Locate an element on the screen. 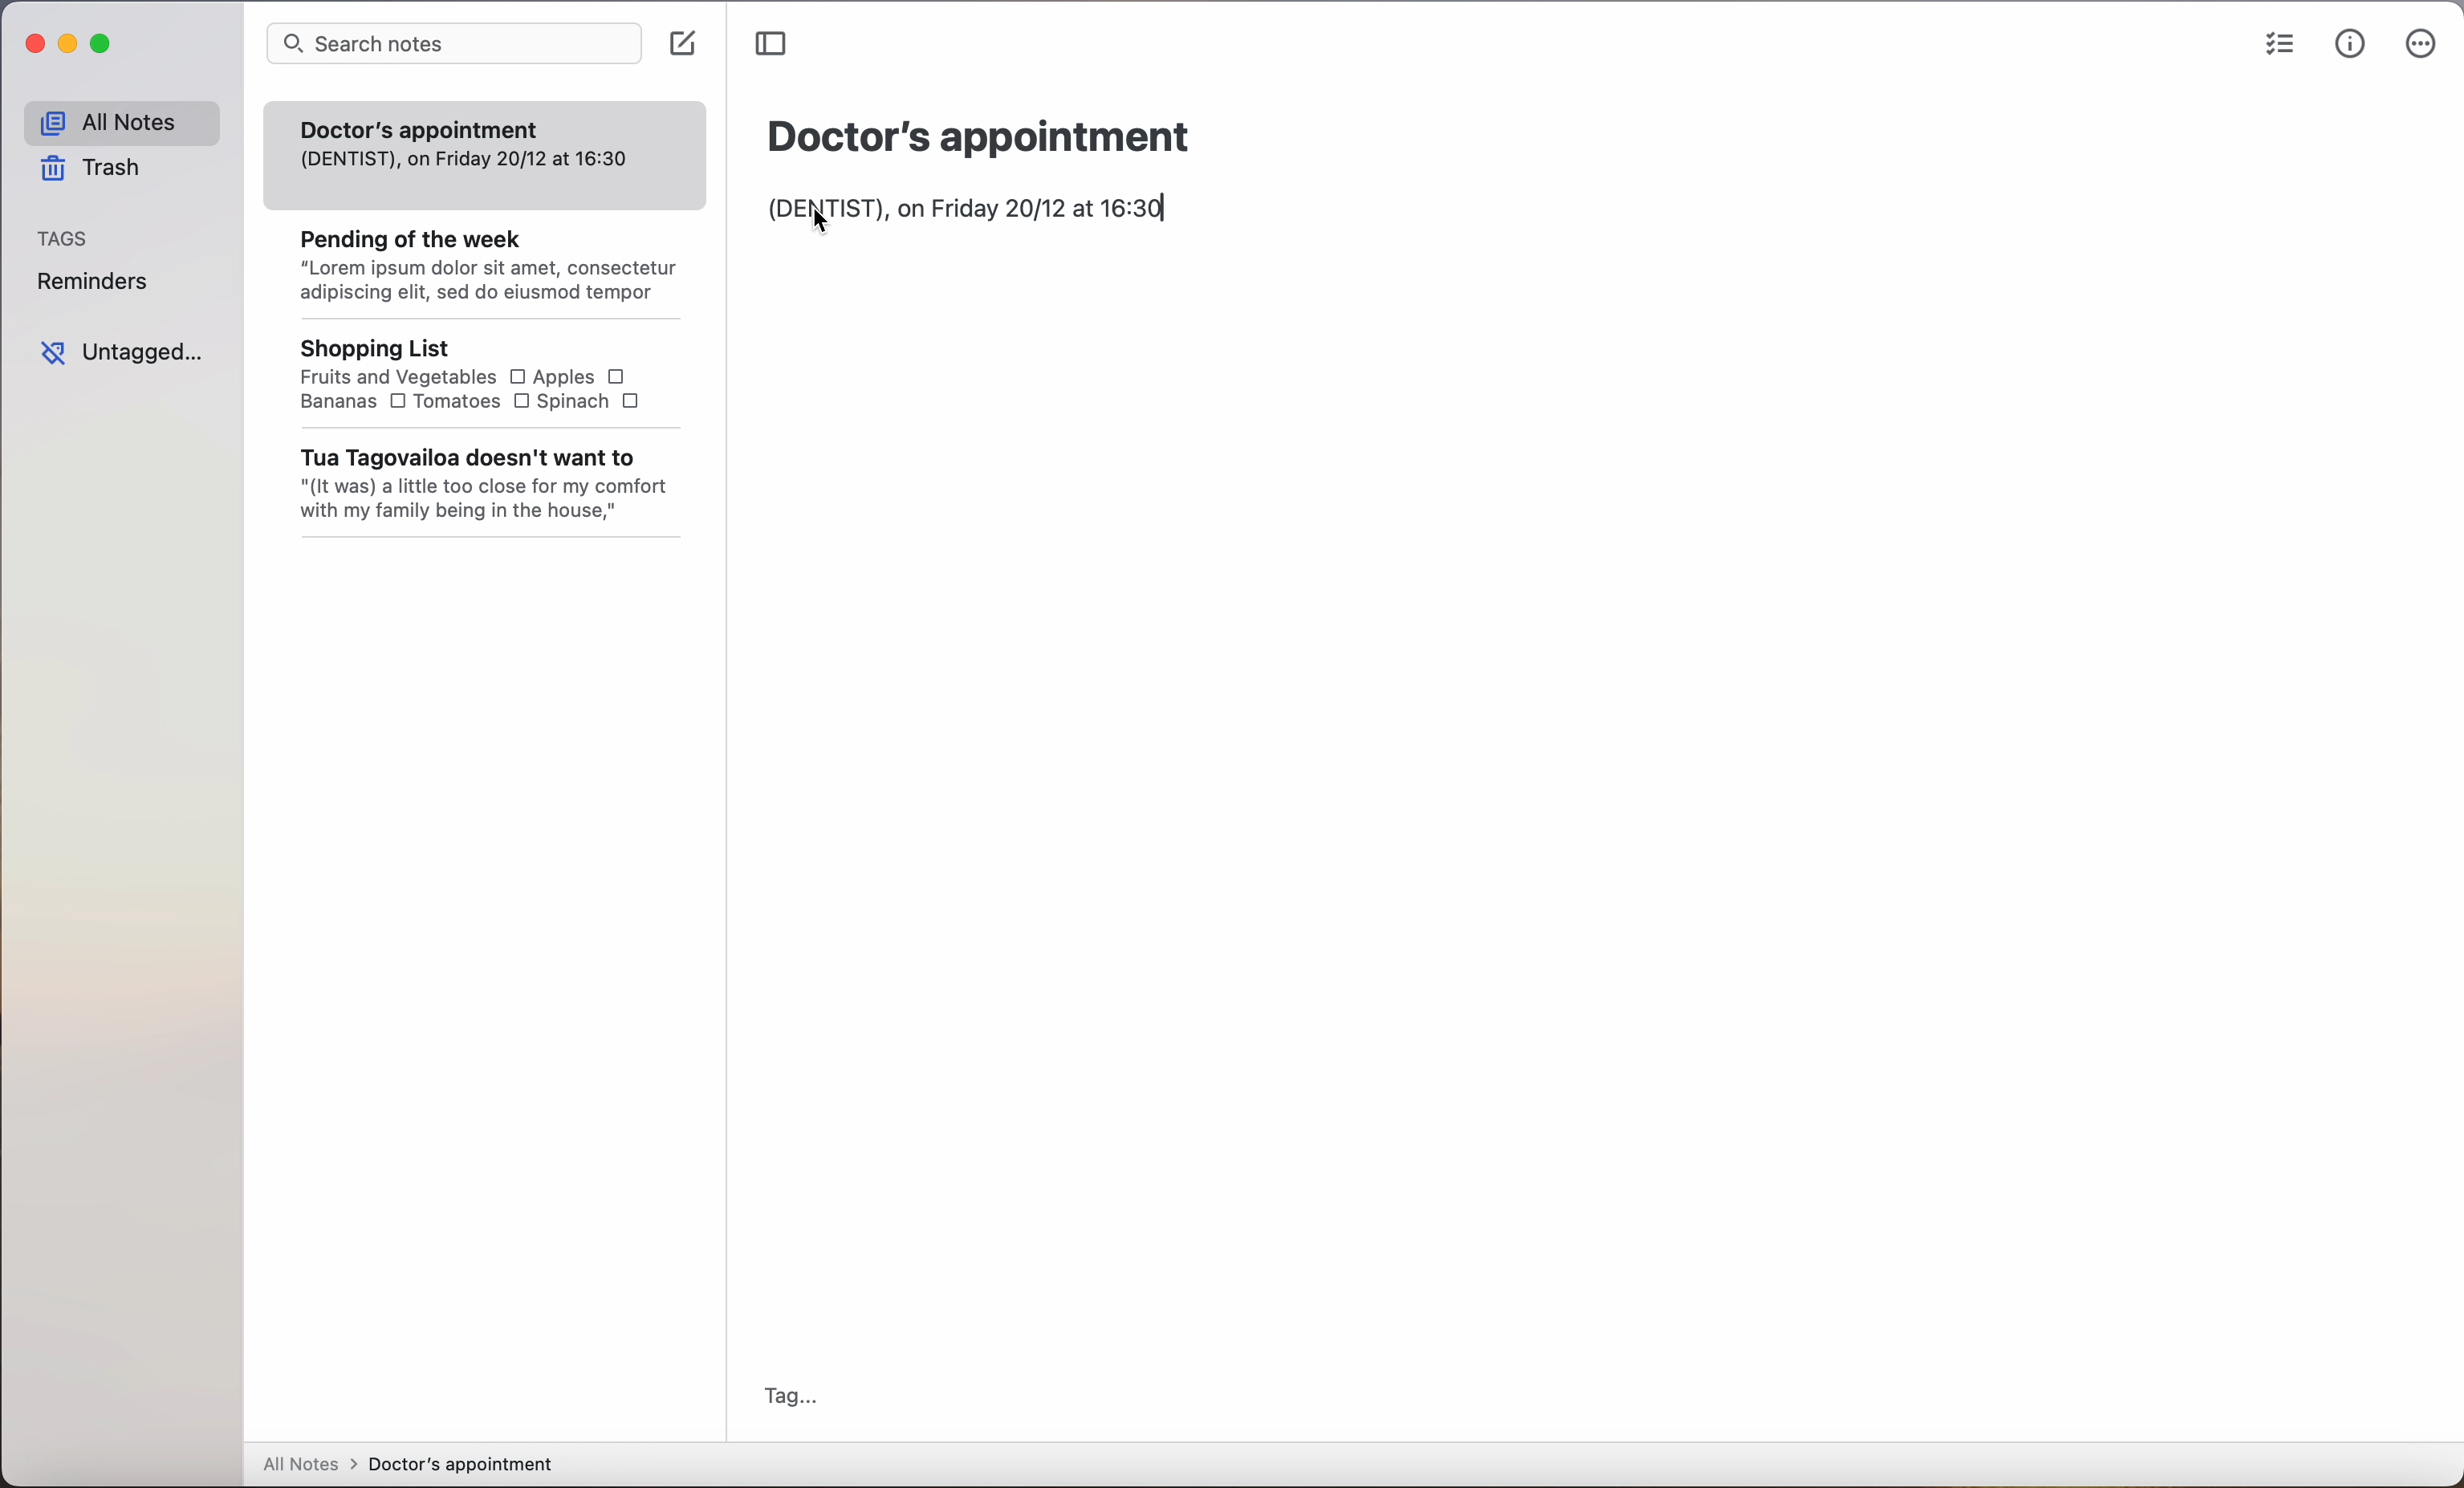 Image resolution: width=2464 pixels, height=1488 pixels. cursor is located at coordinates (820, 223).